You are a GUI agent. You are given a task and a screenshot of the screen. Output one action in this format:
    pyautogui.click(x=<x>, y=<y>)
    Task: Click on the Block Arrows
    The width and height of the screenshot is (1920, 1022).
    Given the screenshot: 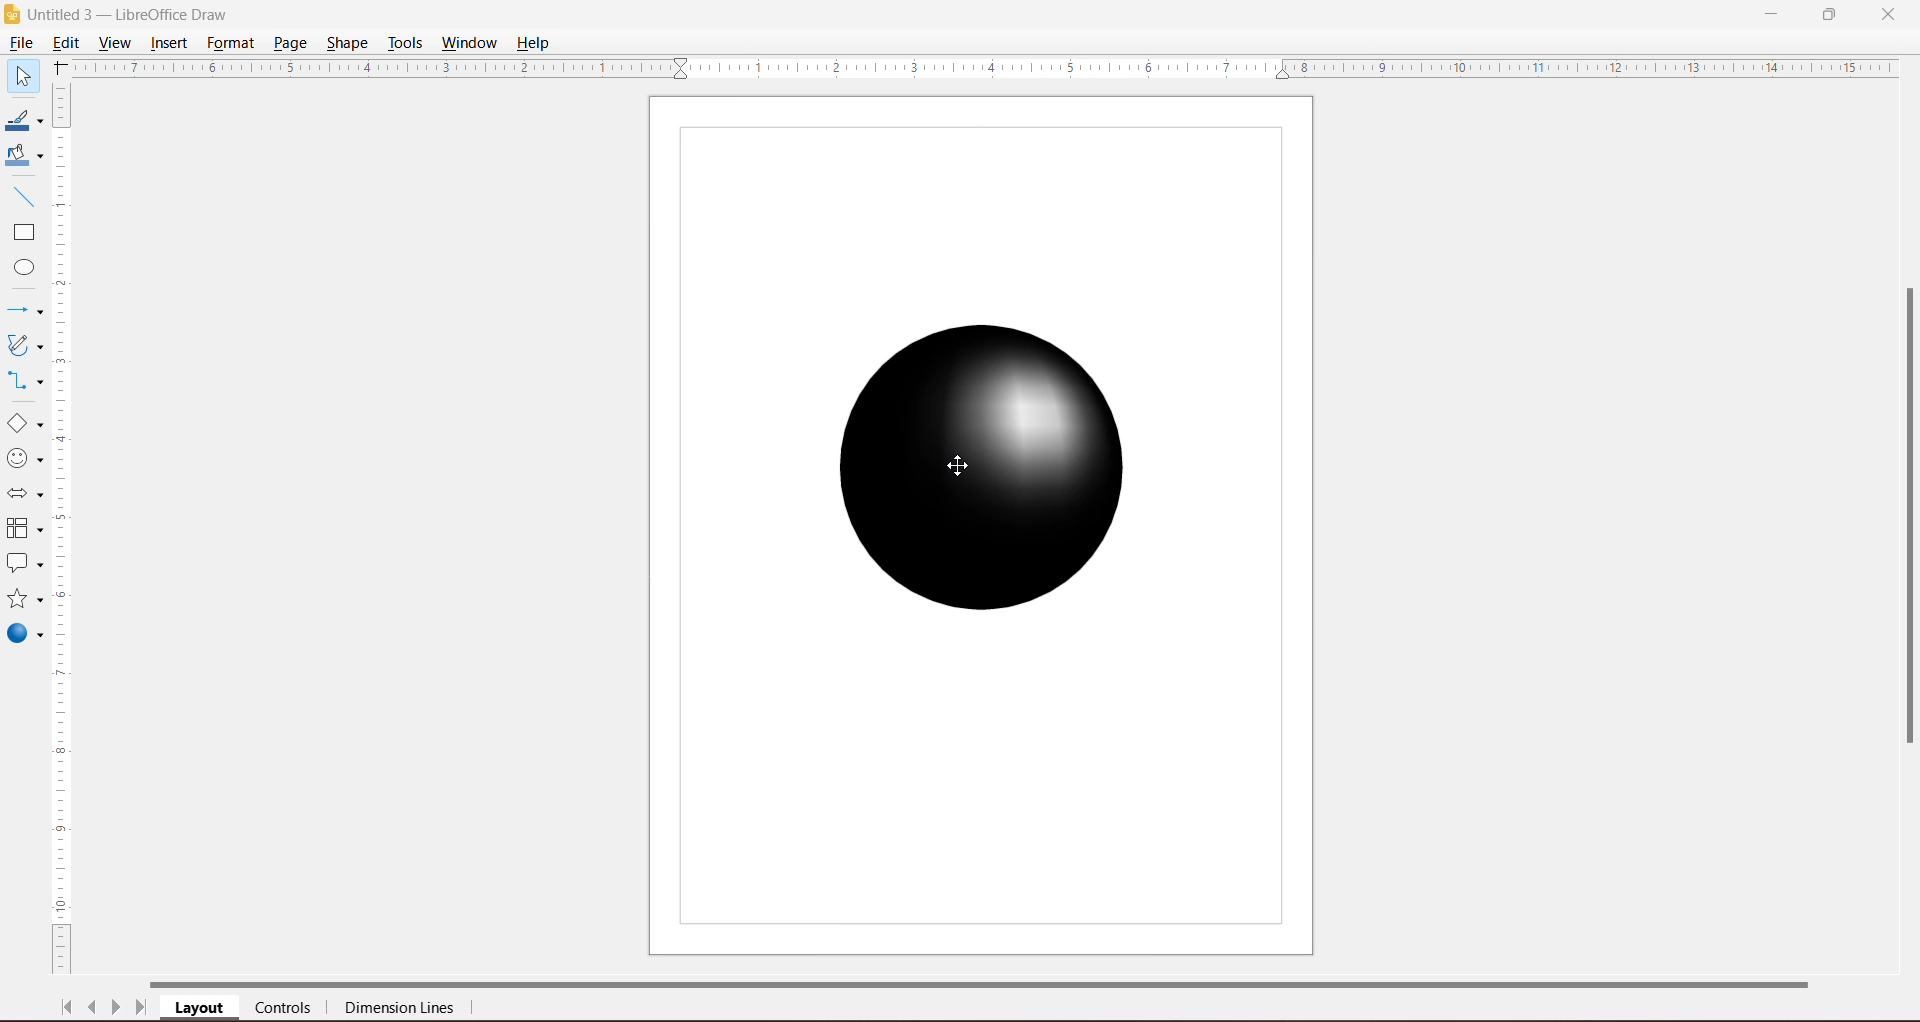 What is the action you would take?
    pyautogui.click(x=23, y=496)
    